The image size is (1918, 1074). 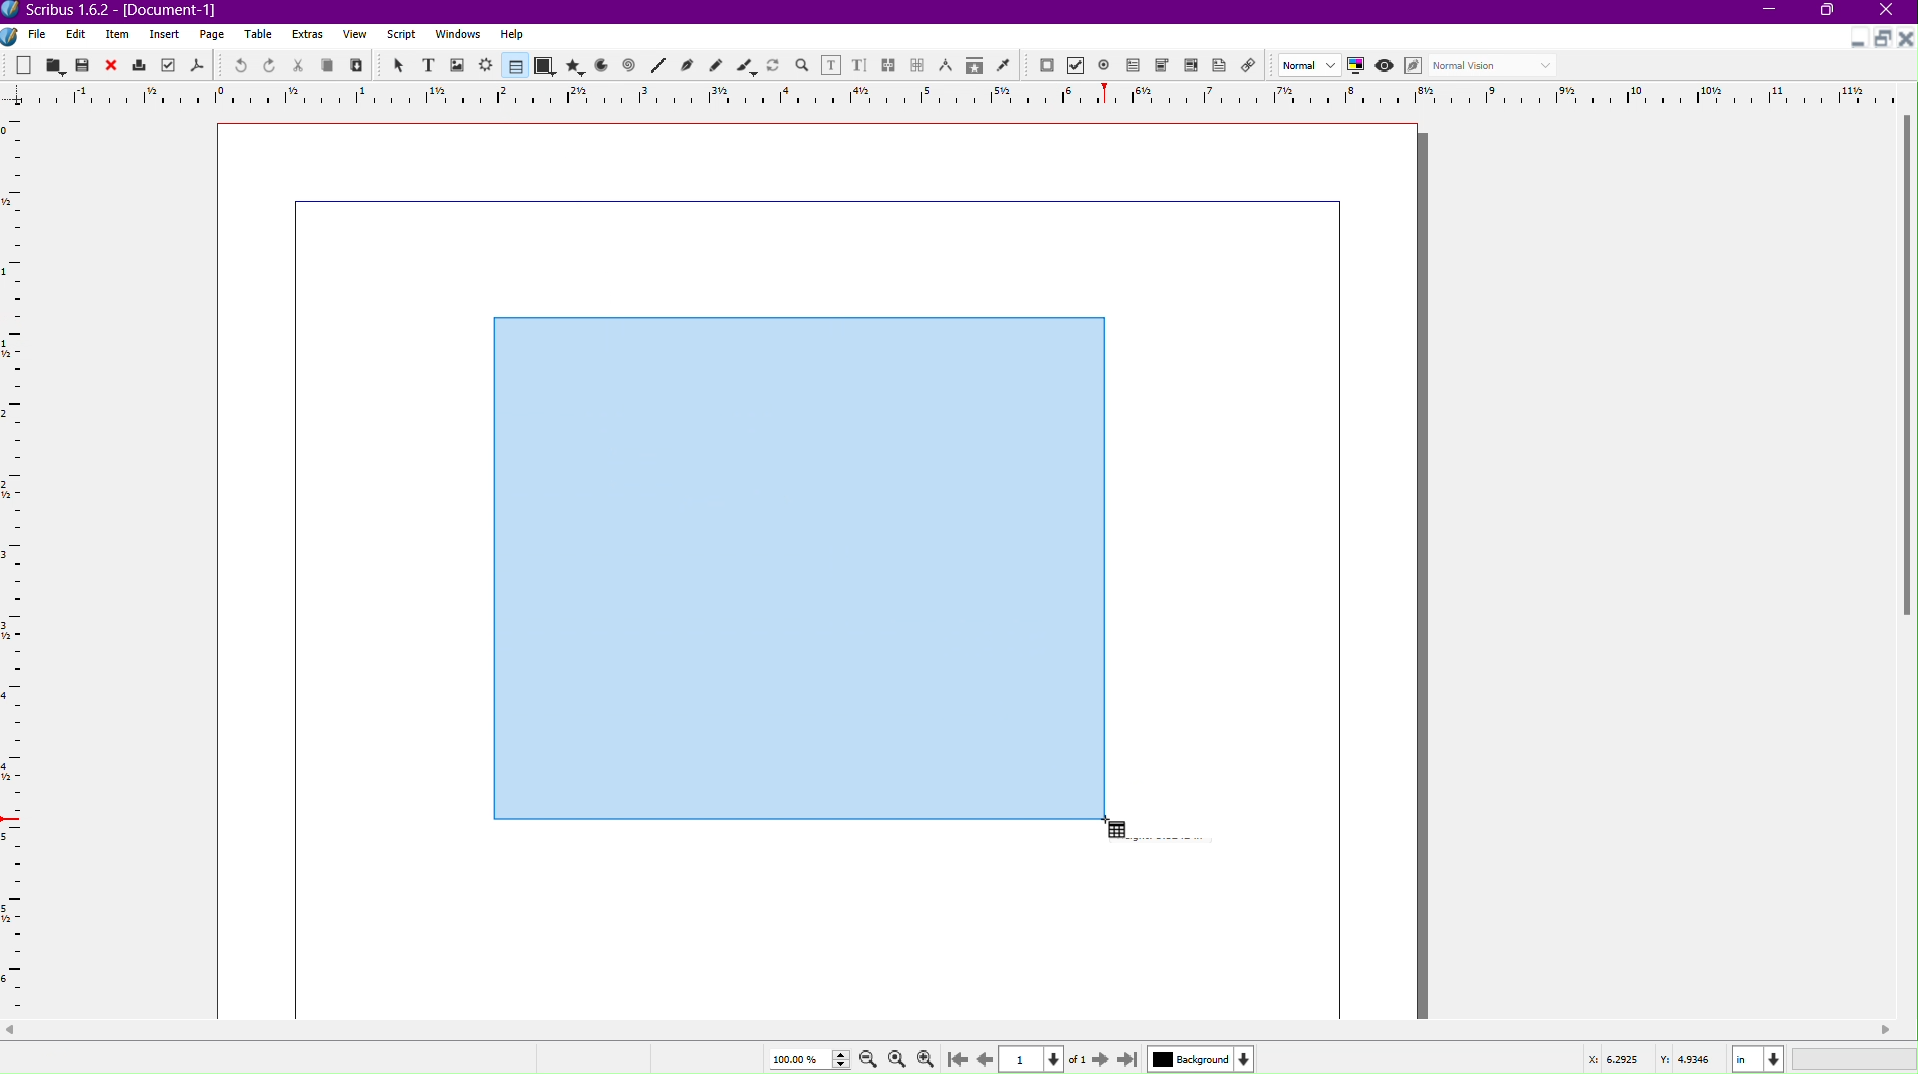 I want to click on Save, so click(x=84, y=64).